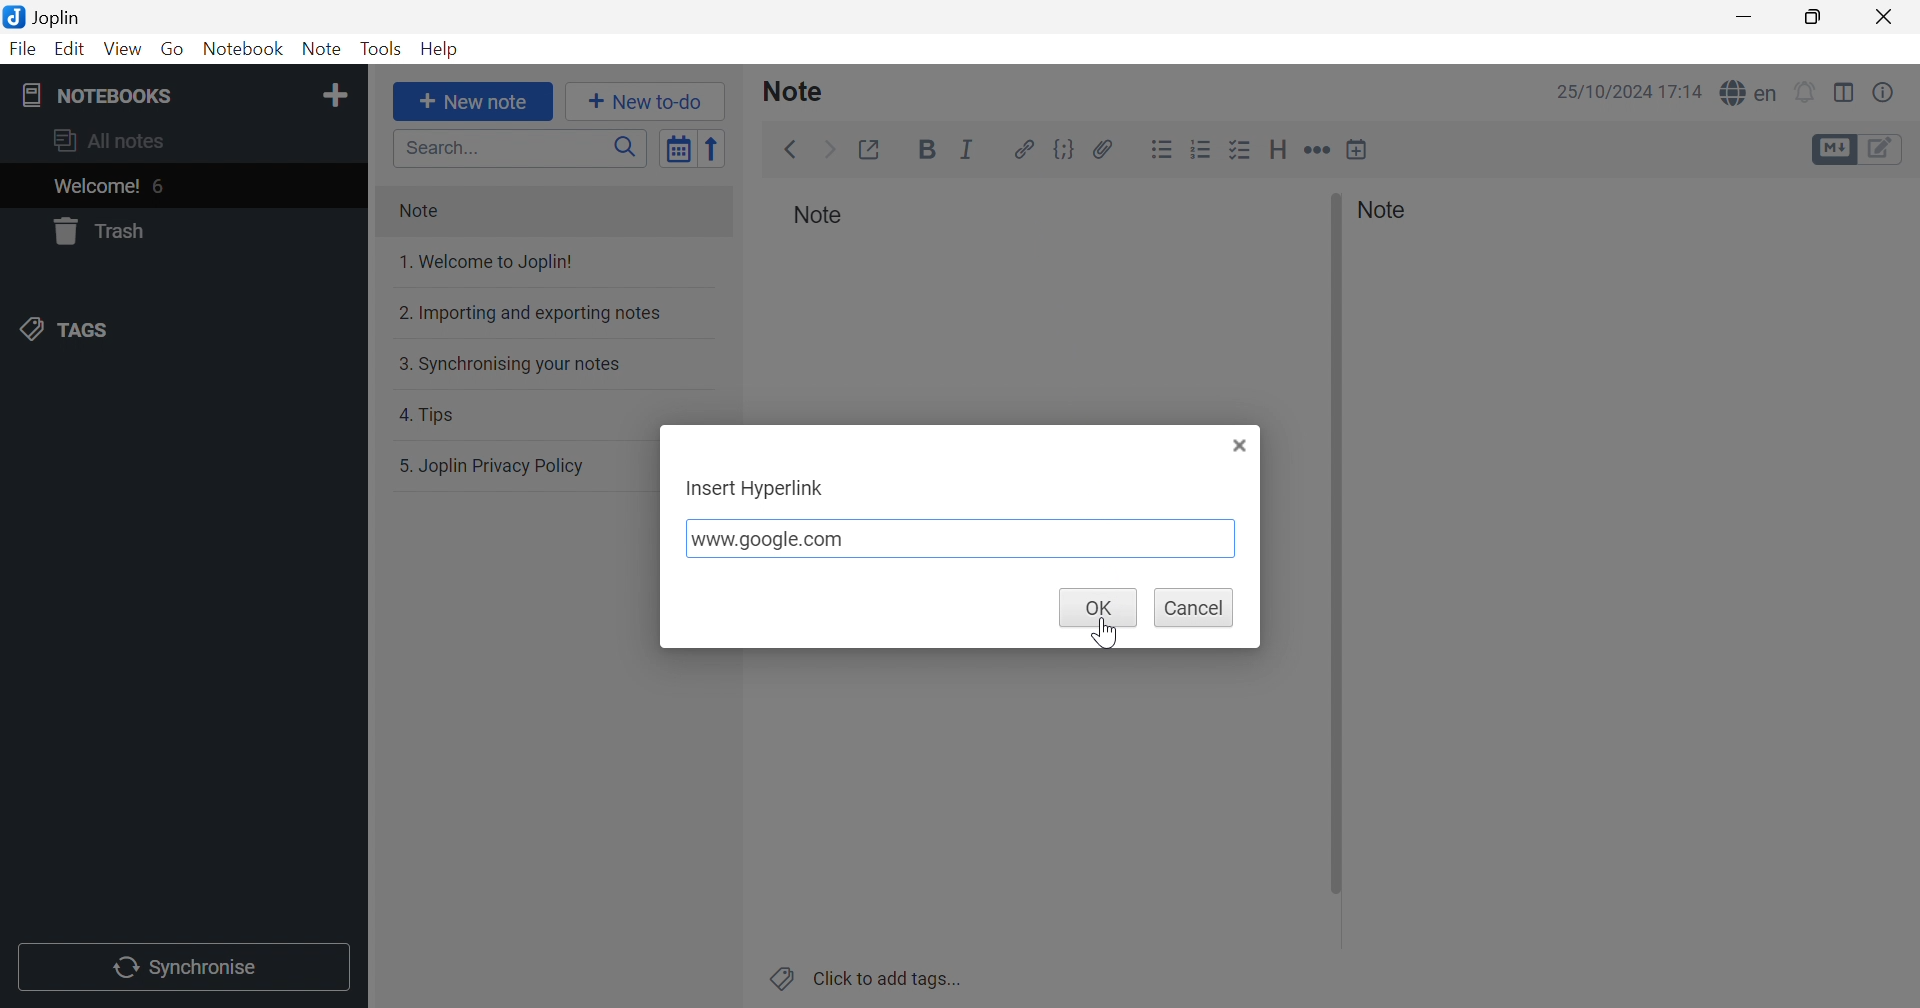 The width and height of the screenshot is (1920, 1008). Describe the element at coordinates (324, 50) in the screenshot. I see `Note` at that location.